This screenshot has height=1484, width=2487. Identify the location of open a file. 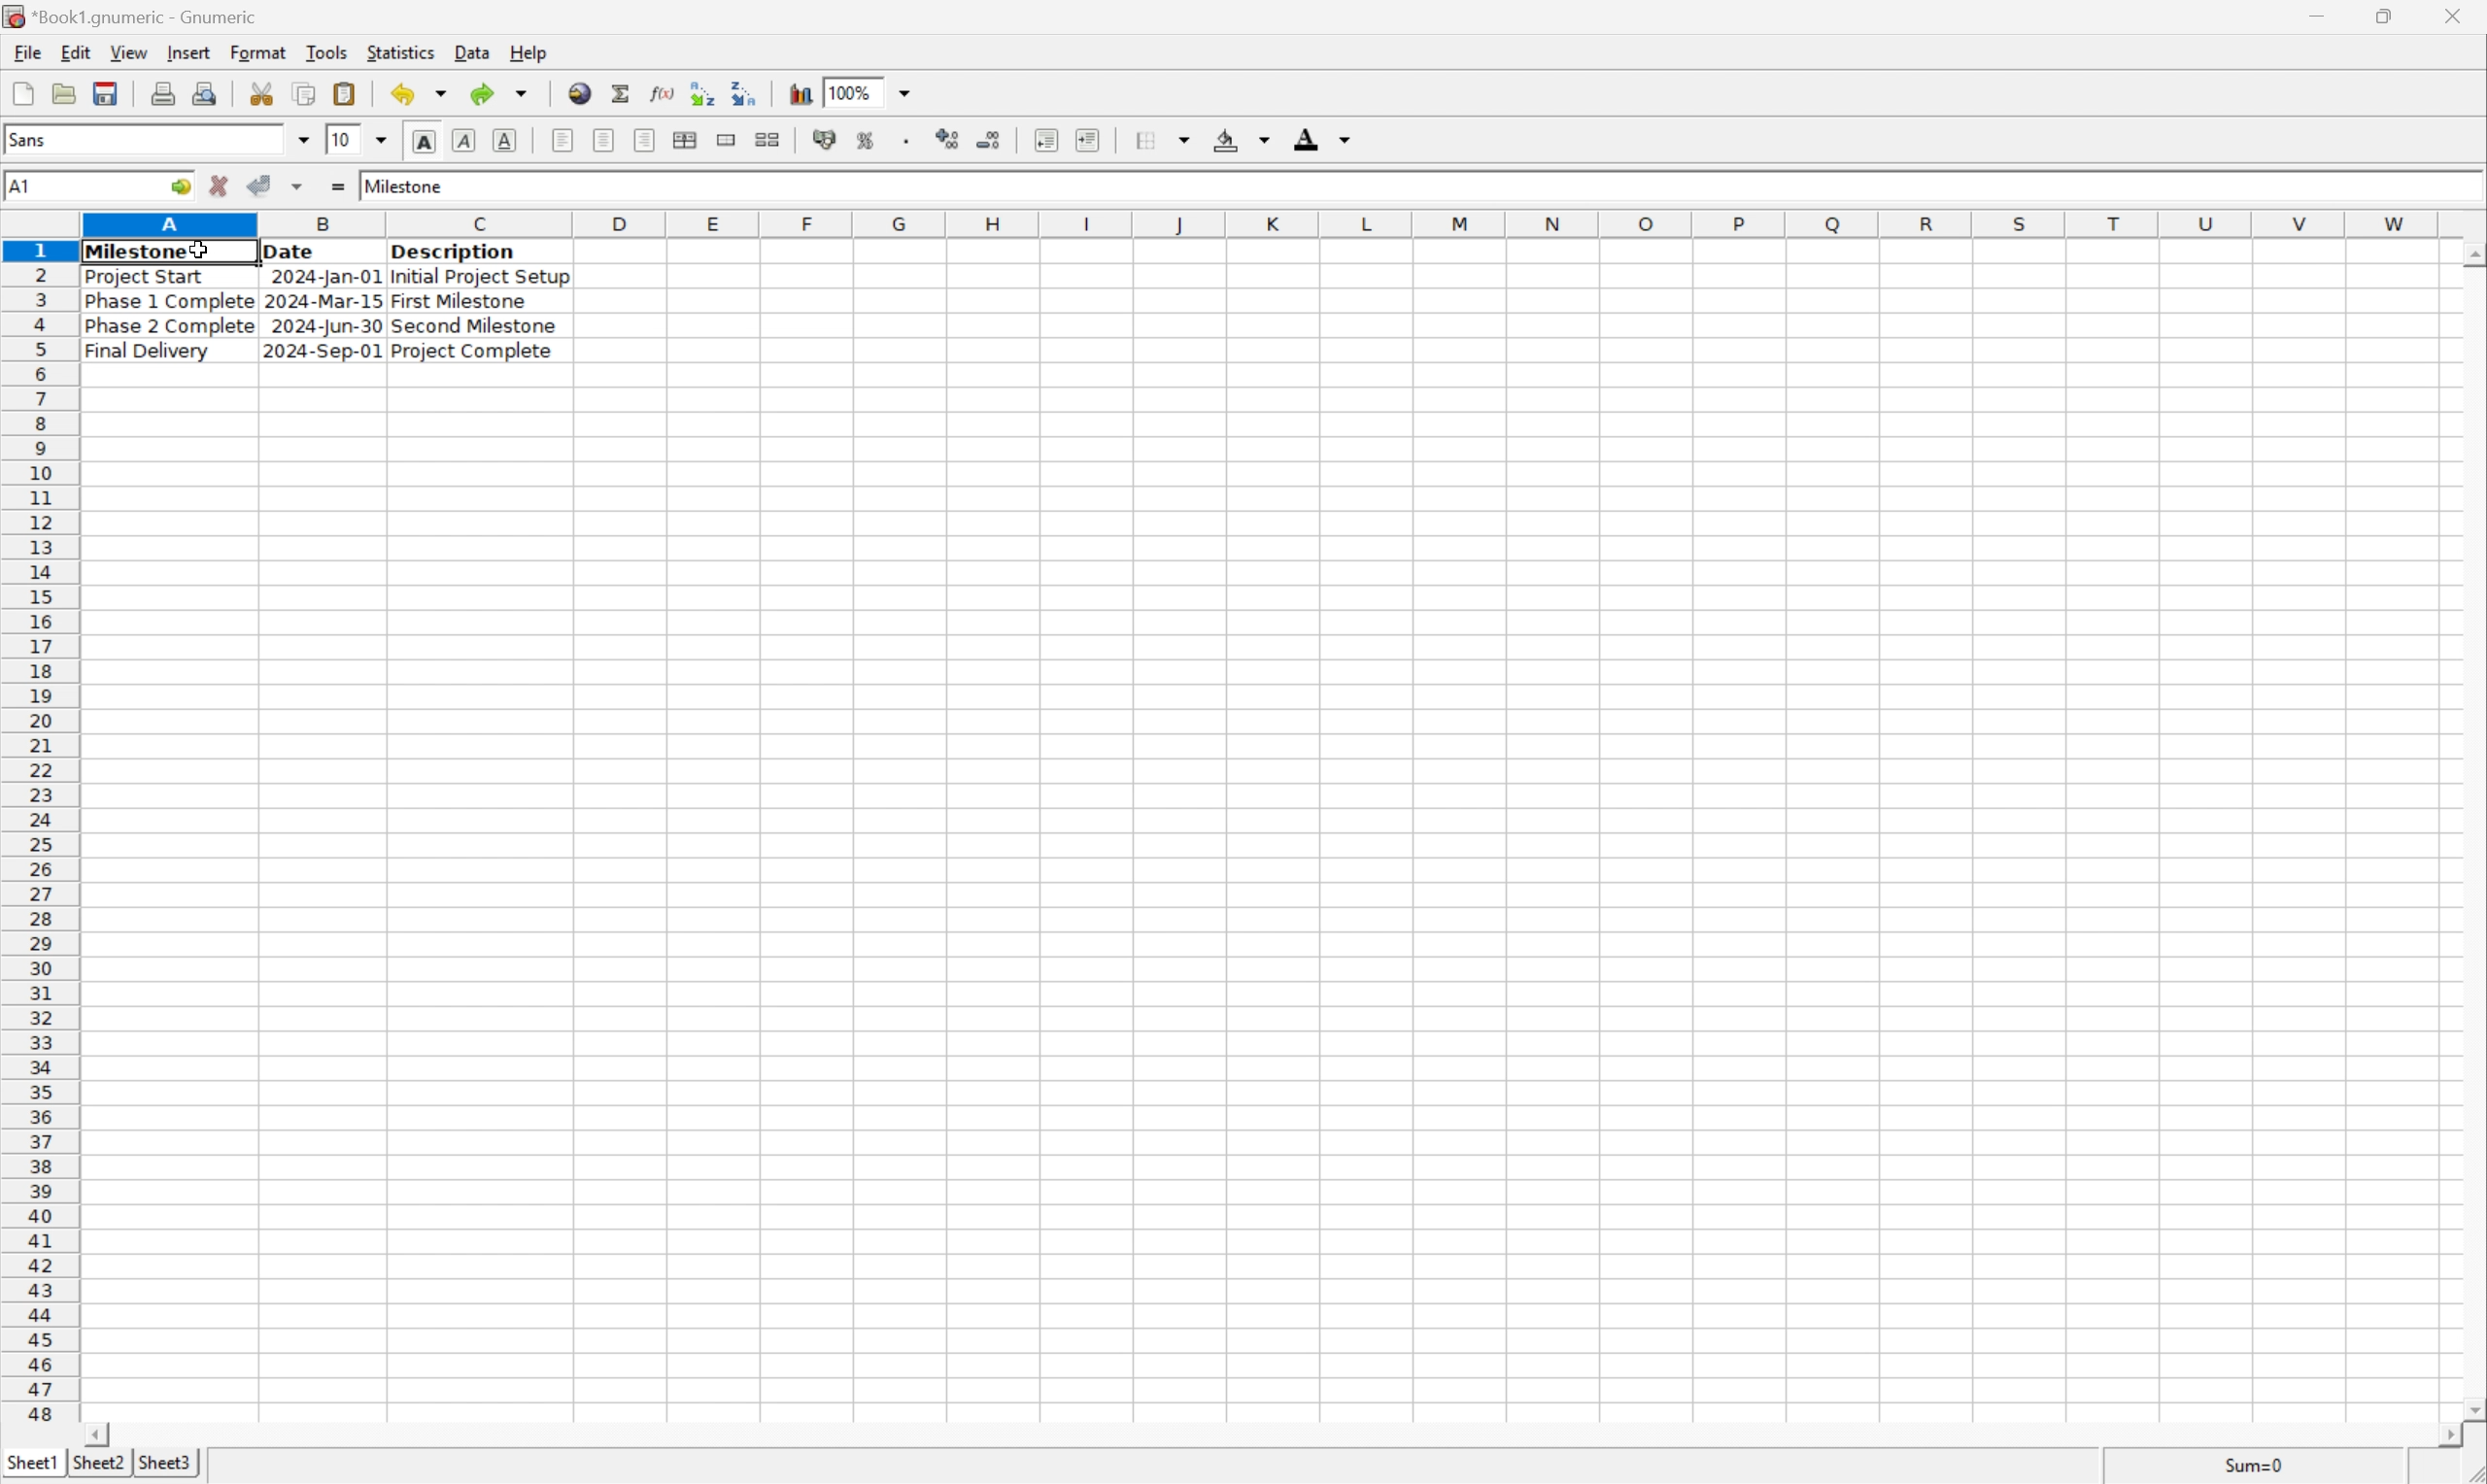
(67, 93).